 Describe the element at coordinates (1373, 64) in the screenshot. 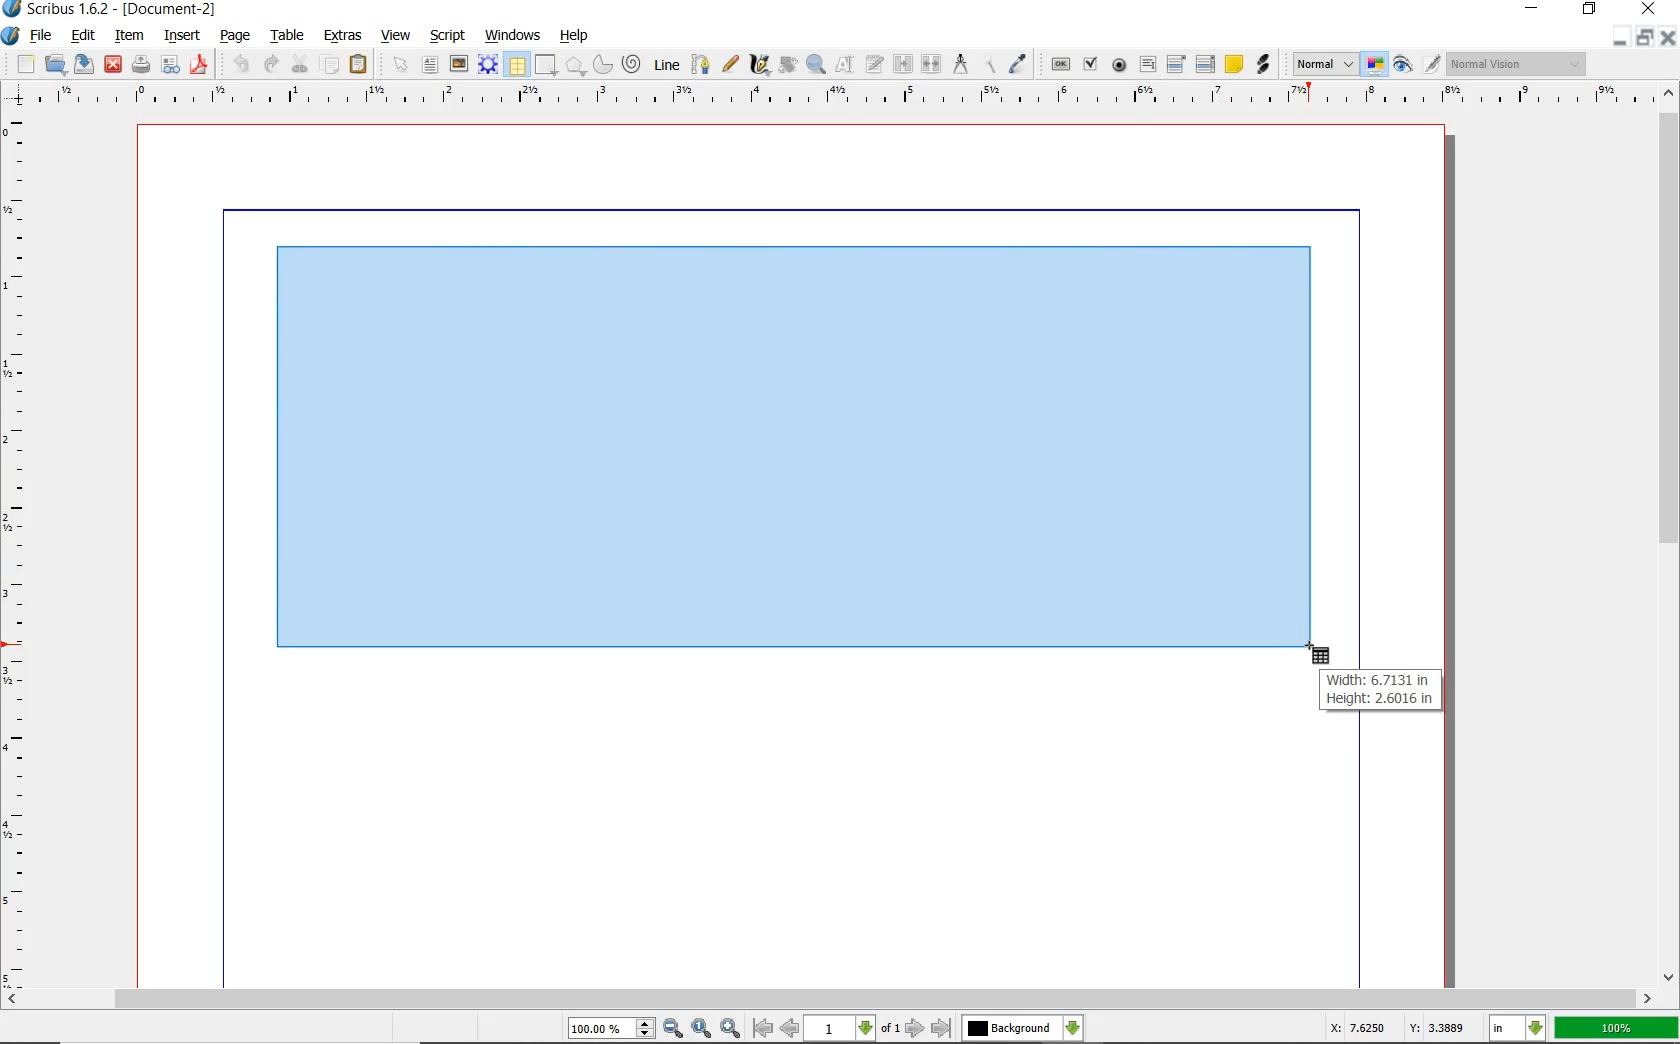

I see `toggle color management mode` at that location.